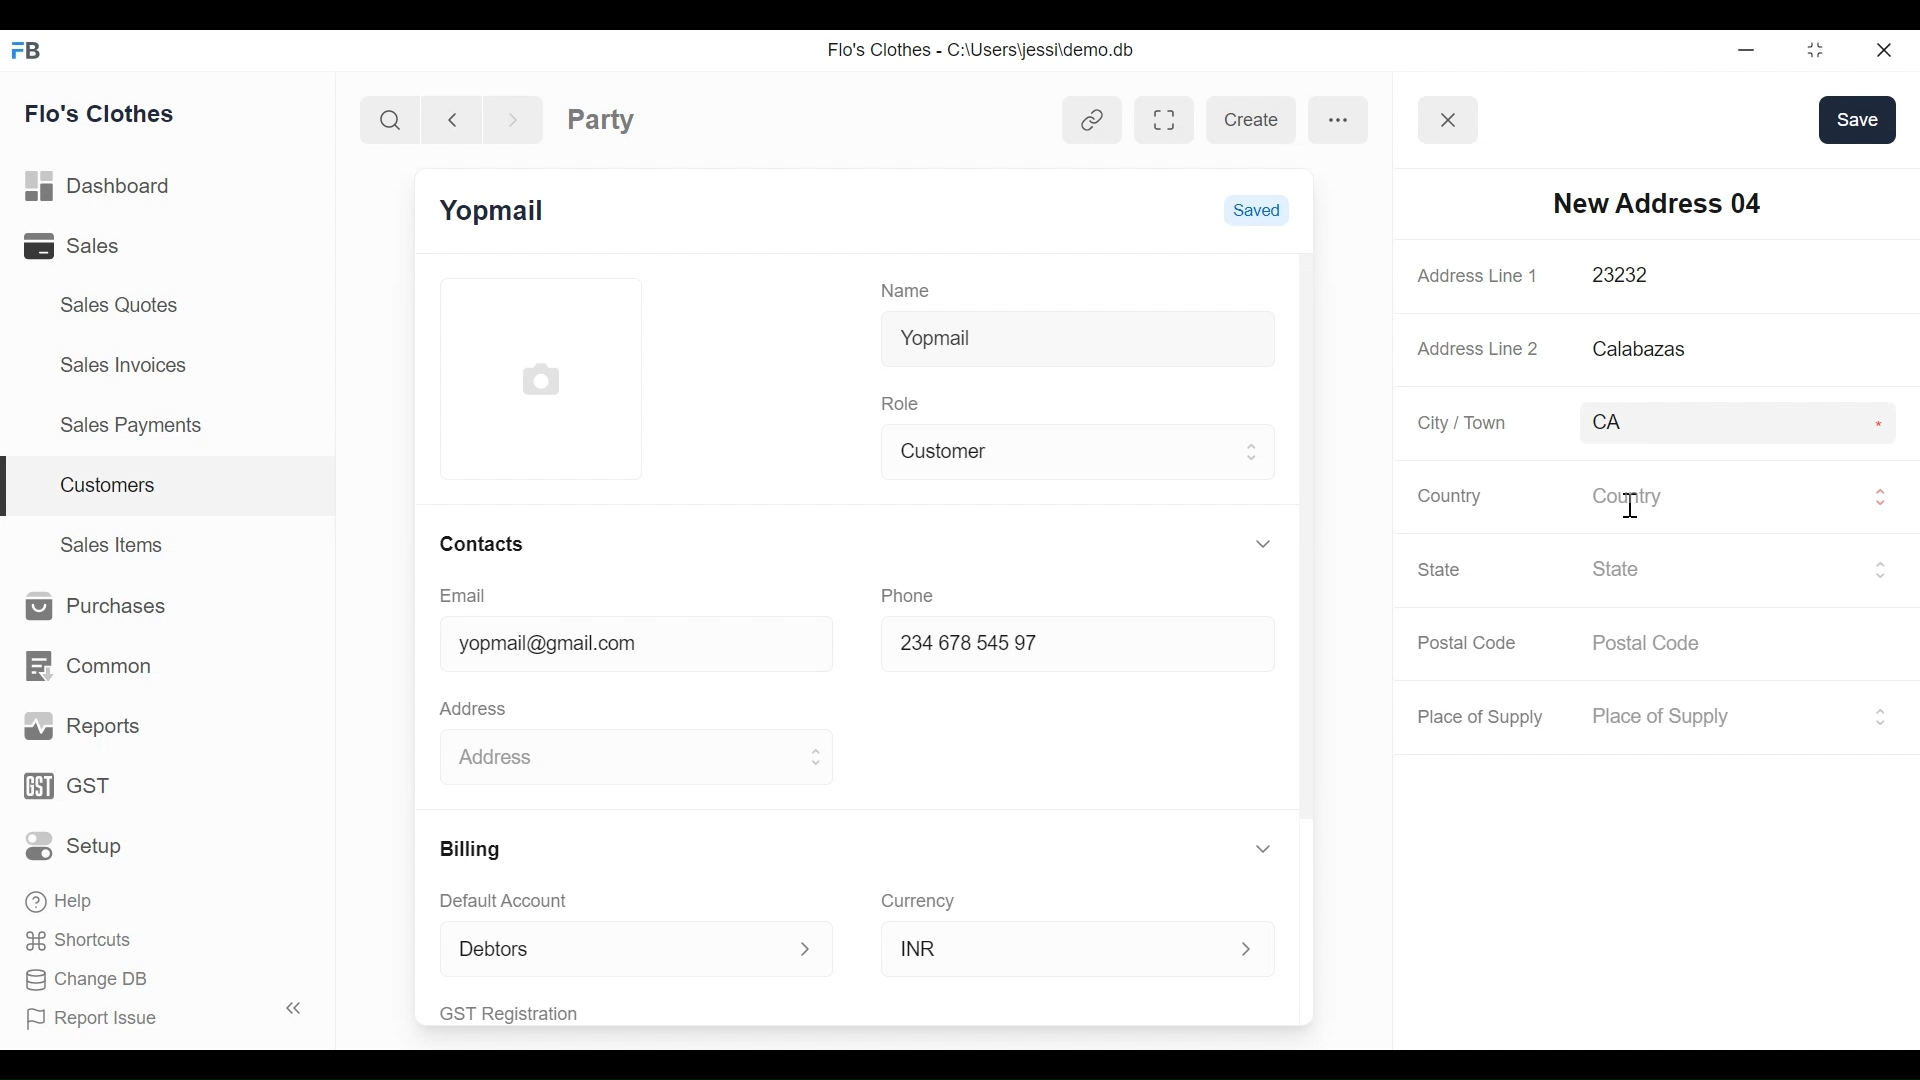 This screenshot has width=1920, height=1080. Describe the element at coordinates (604, 948) in the screenshot. I see `Debtors` at that location.